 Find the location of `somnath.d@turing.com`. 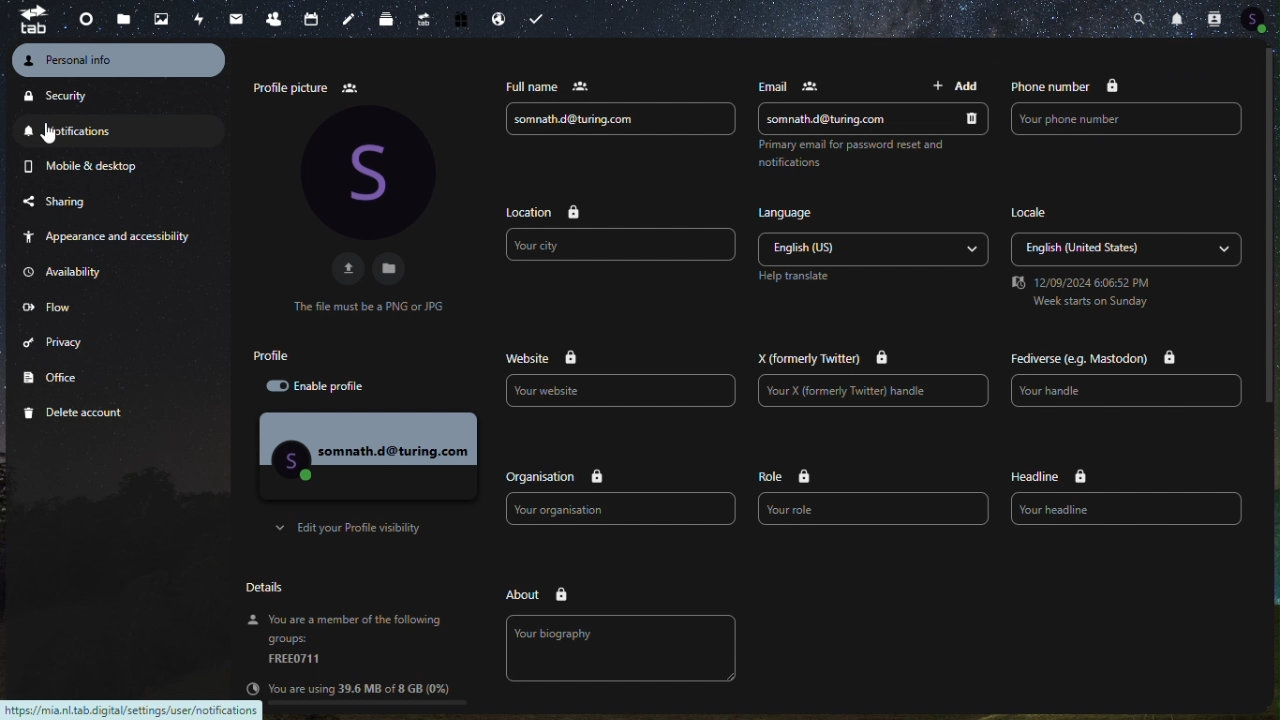

somnath.d@turing.com is located at coordinates (871, 119).